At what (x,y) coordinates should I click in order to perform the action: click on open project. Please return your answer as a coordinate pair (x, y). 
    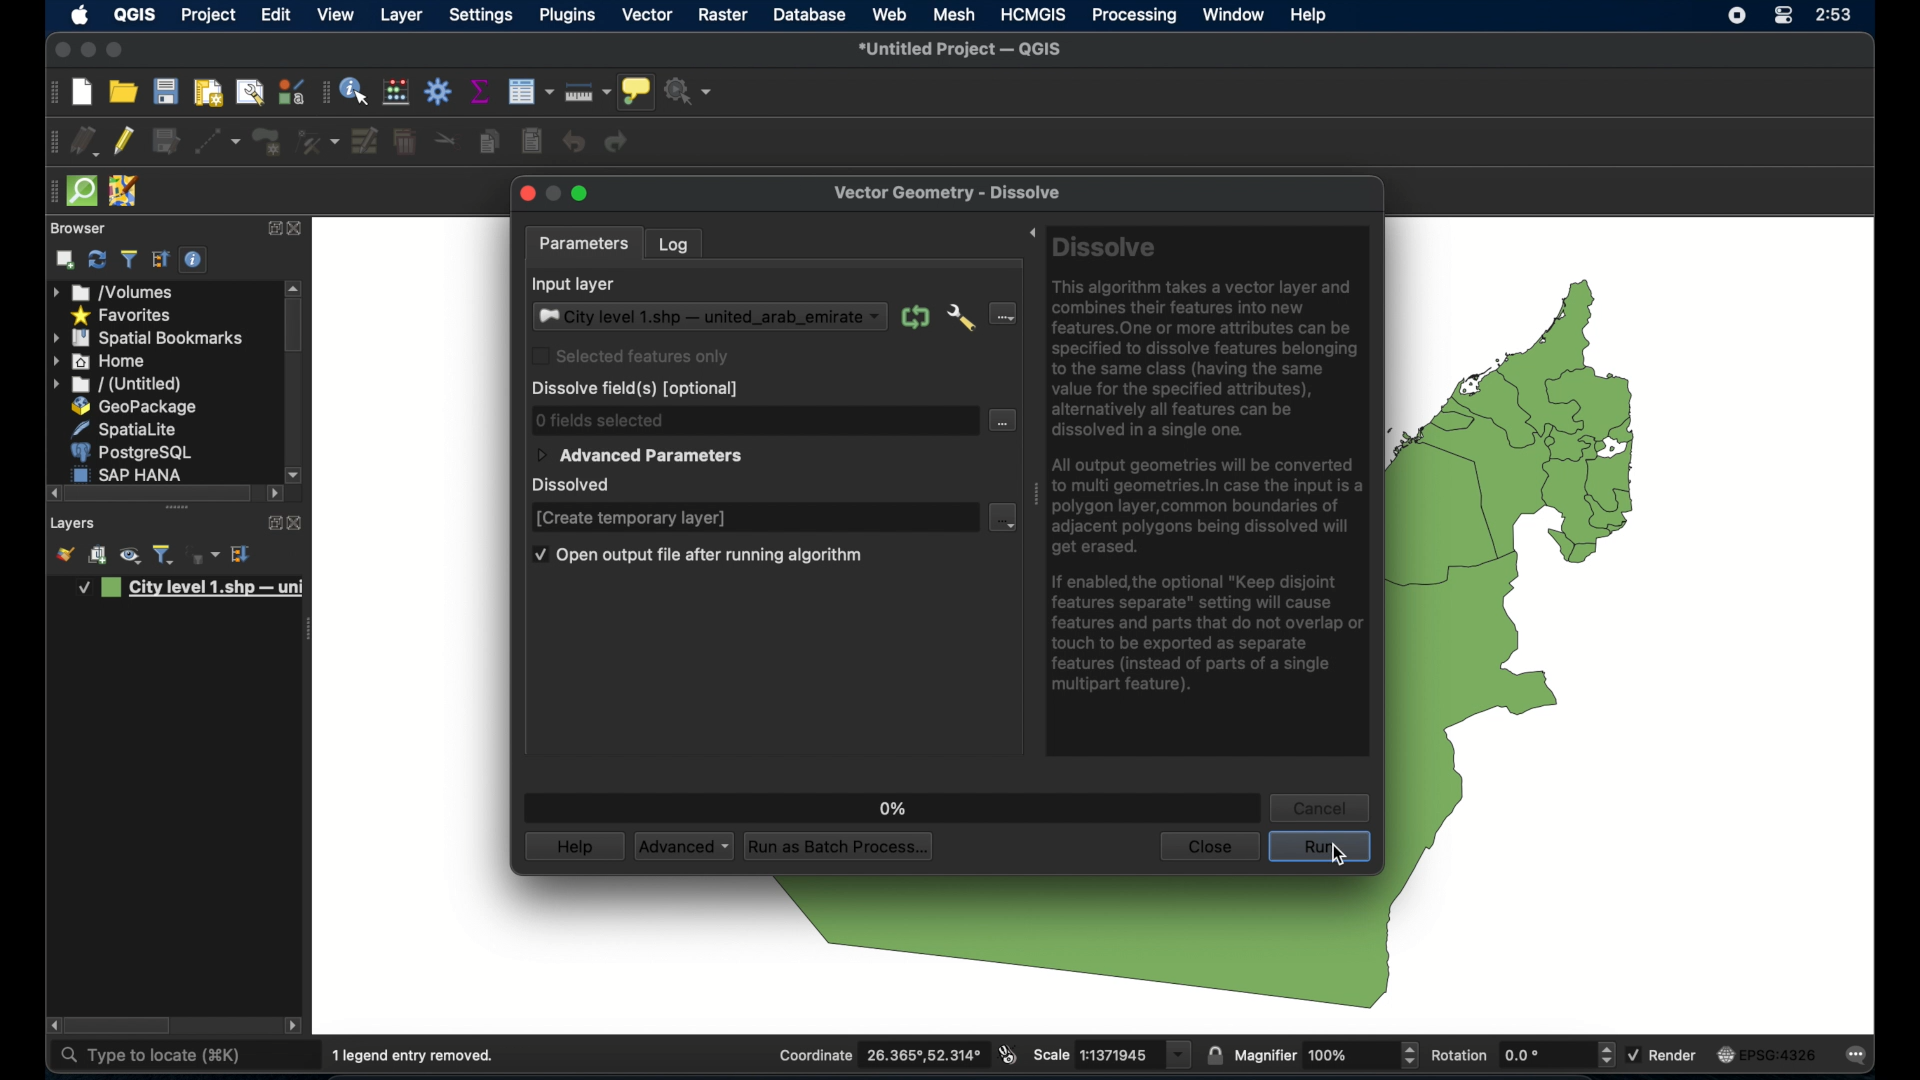
    Looking at the image, I should click on (123, 91).